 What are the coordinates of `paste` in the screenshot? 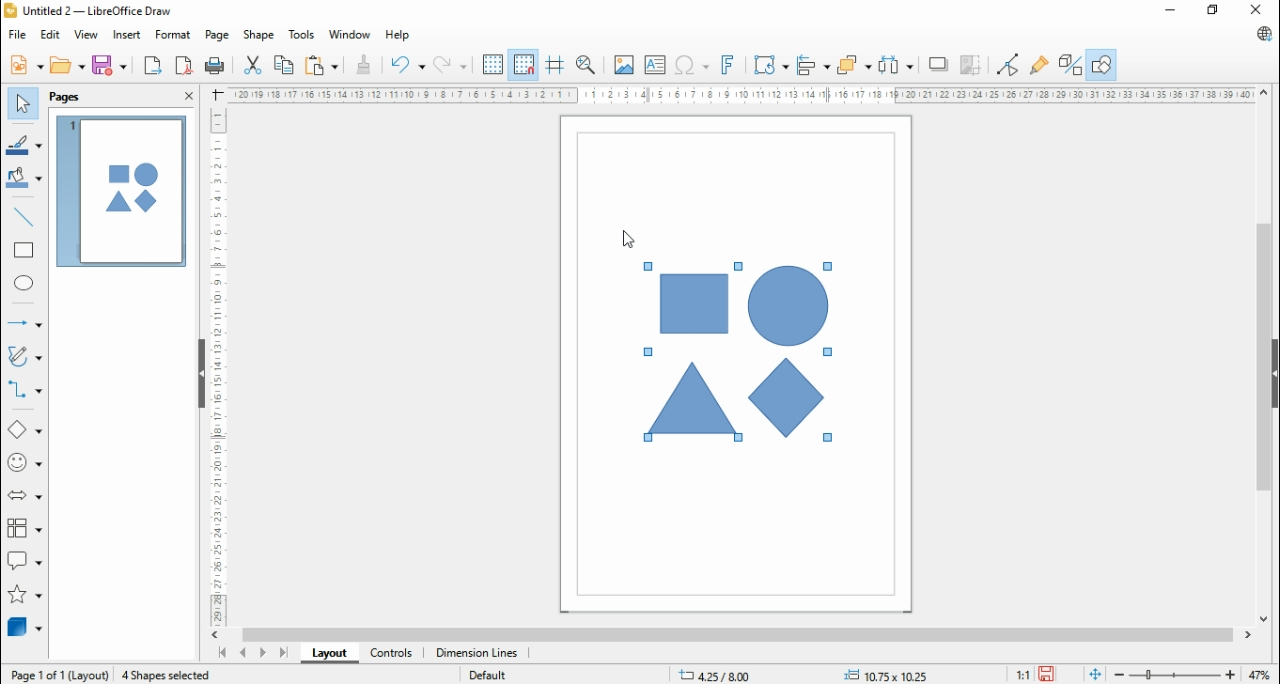 It's located at (320, 64).